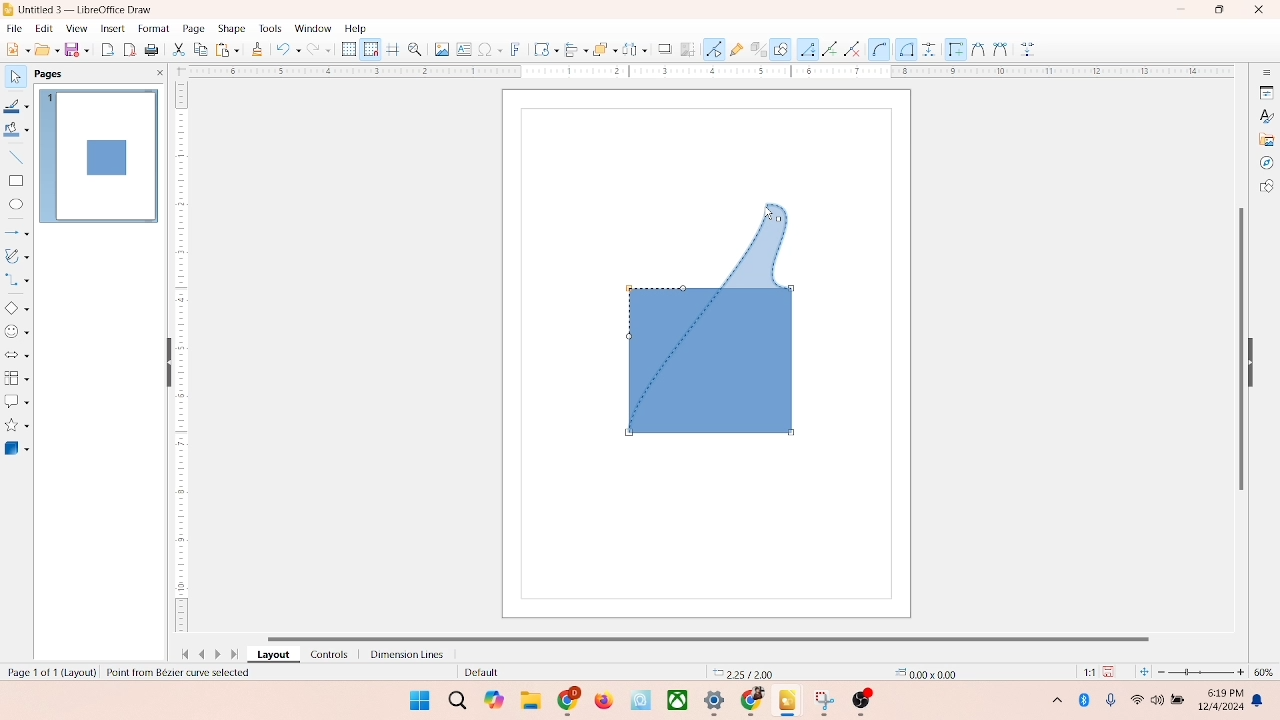 This screenshot has height=720, width=1280. Describe the element at coordinates (17, 332) in the screenshot. I see `symbol shapes` at that location.